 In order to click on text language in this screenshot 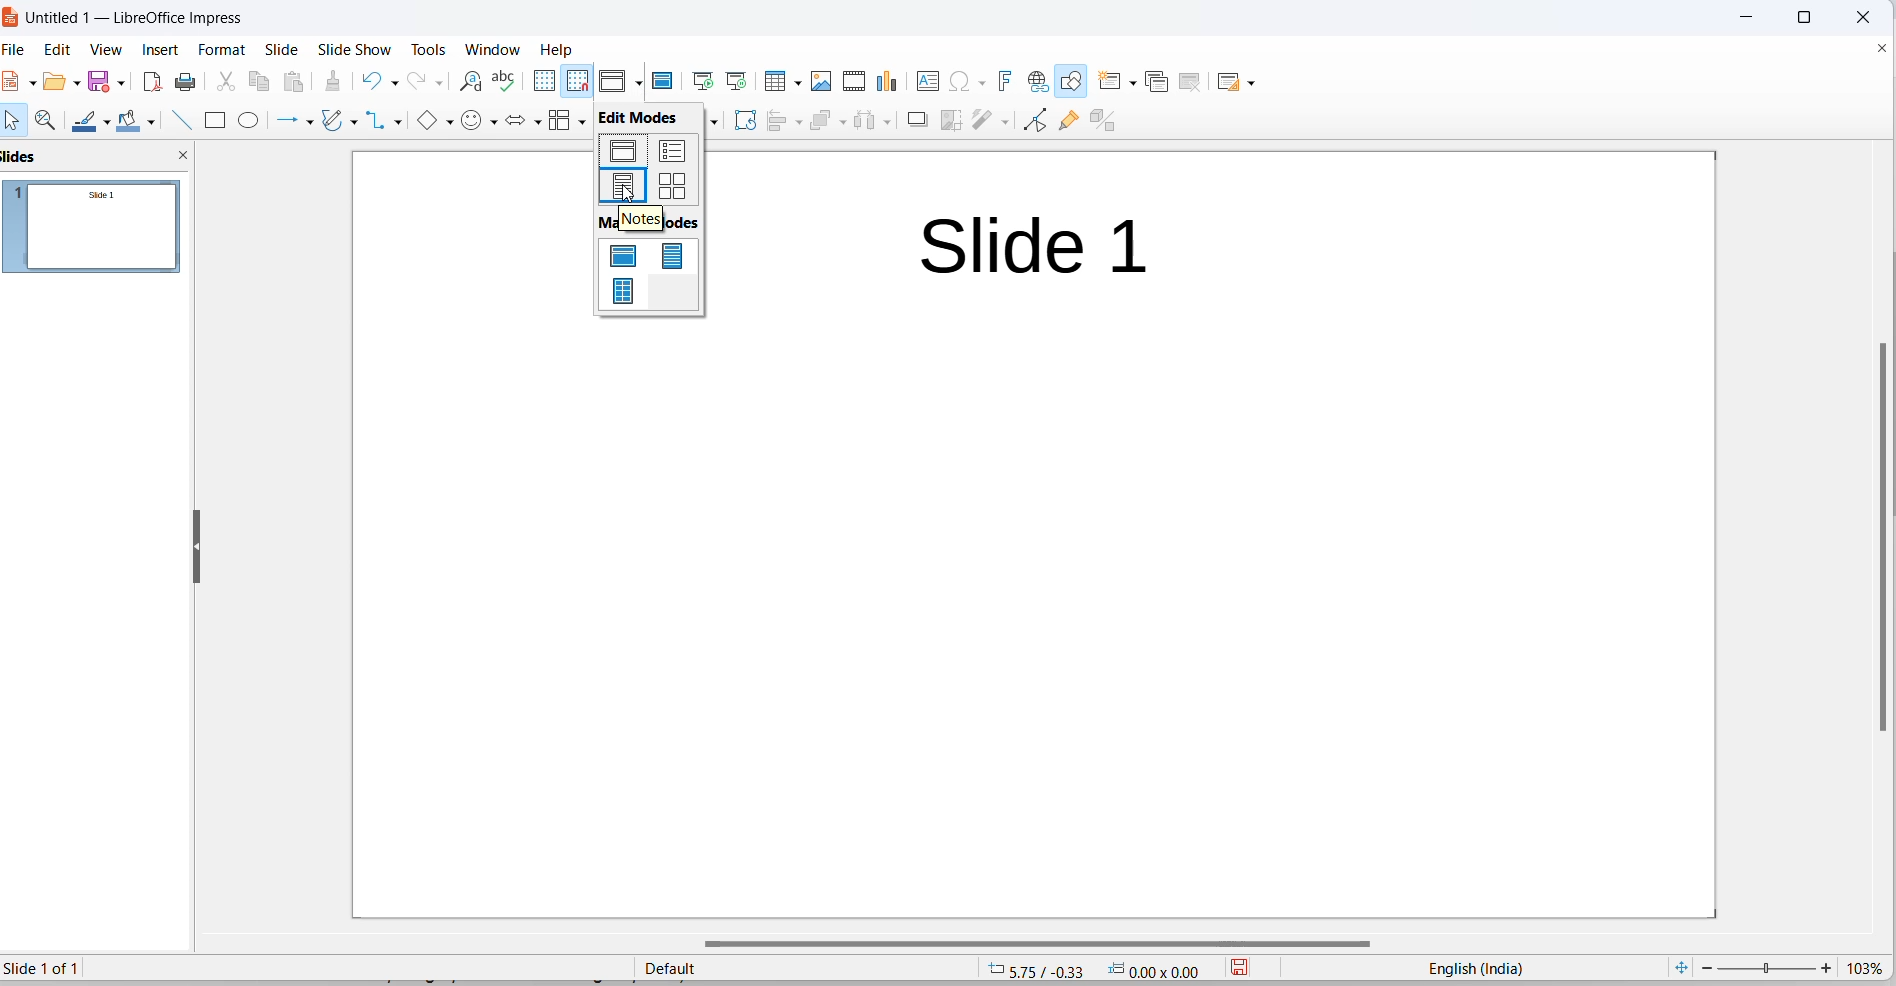, I will do `click(1476, 968)`.